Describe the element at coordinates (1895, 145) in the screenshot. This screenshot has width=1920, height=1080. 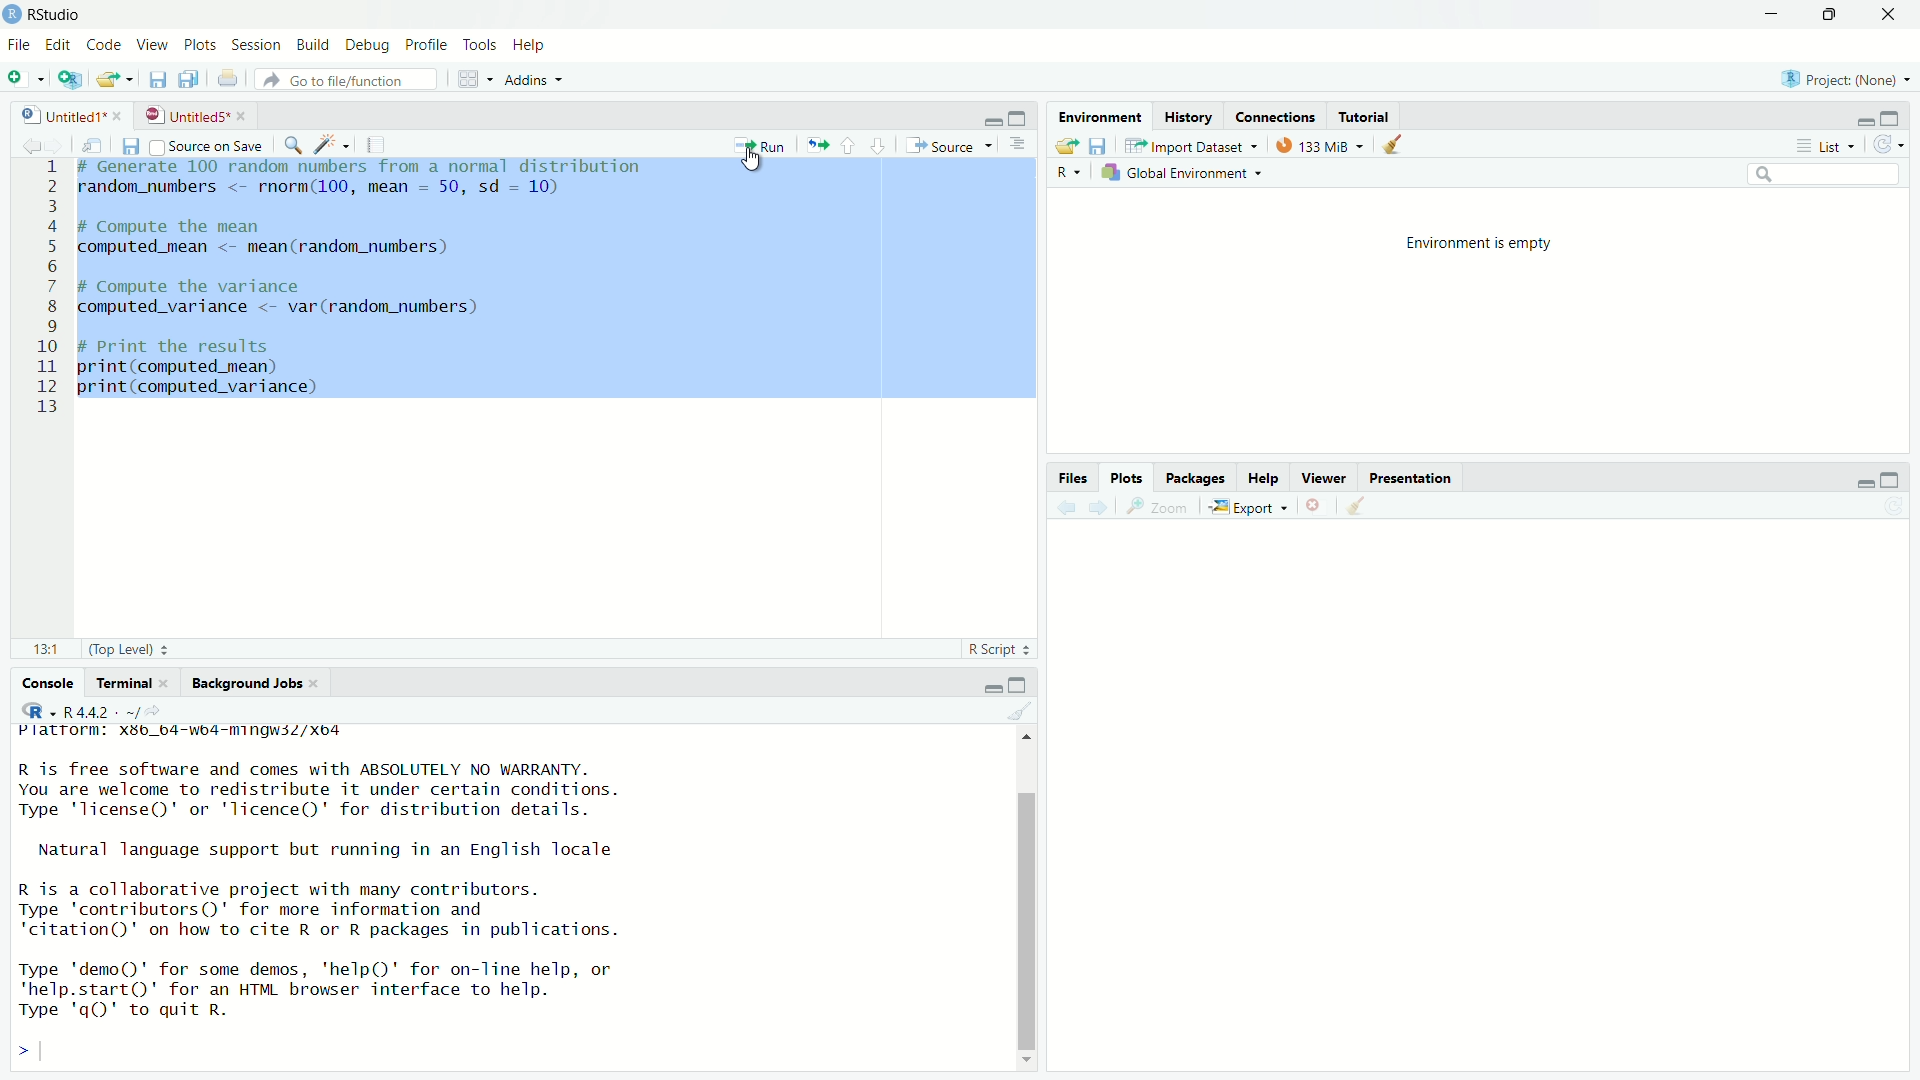
I see `refresh the list of objects in the environment` at that location.